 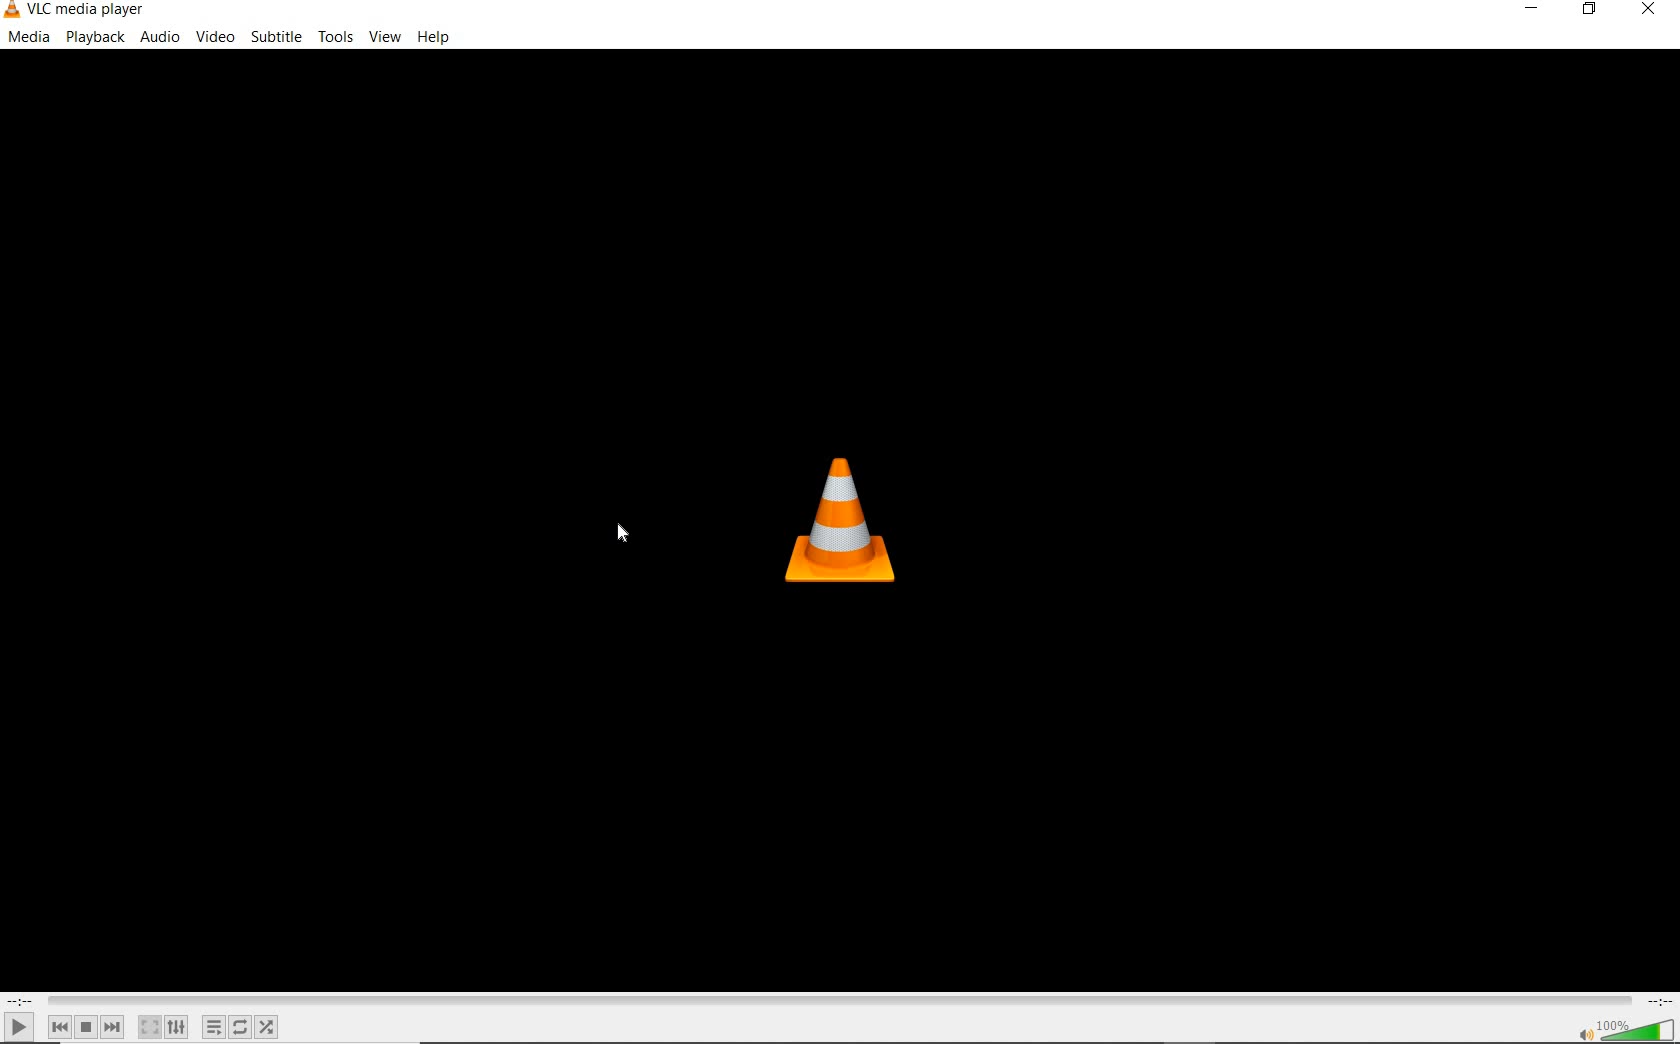 What do you see at coordinates (59, 1027) in the screenshot?
I see `previous media` at bounding box center [59, 1027].